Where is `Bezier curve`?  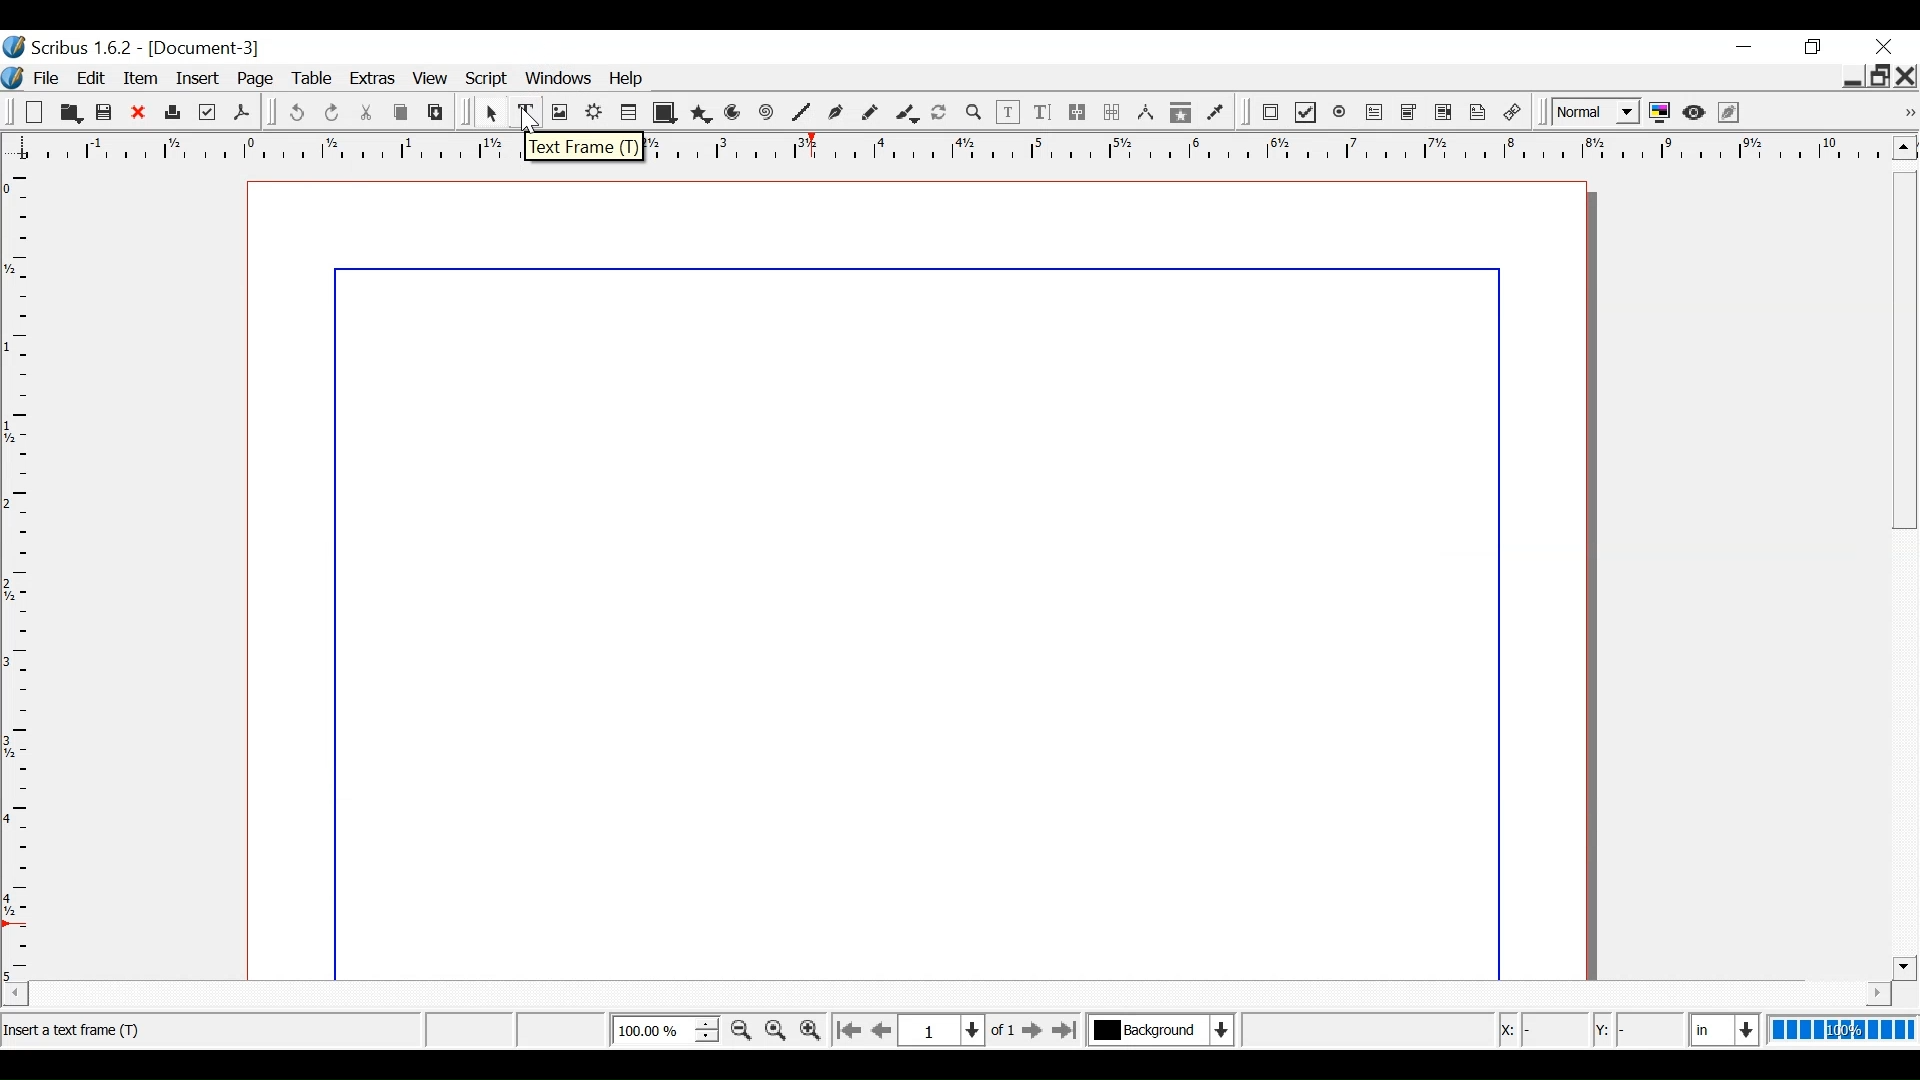 Bezier curve is located at coordinates (835, 115).